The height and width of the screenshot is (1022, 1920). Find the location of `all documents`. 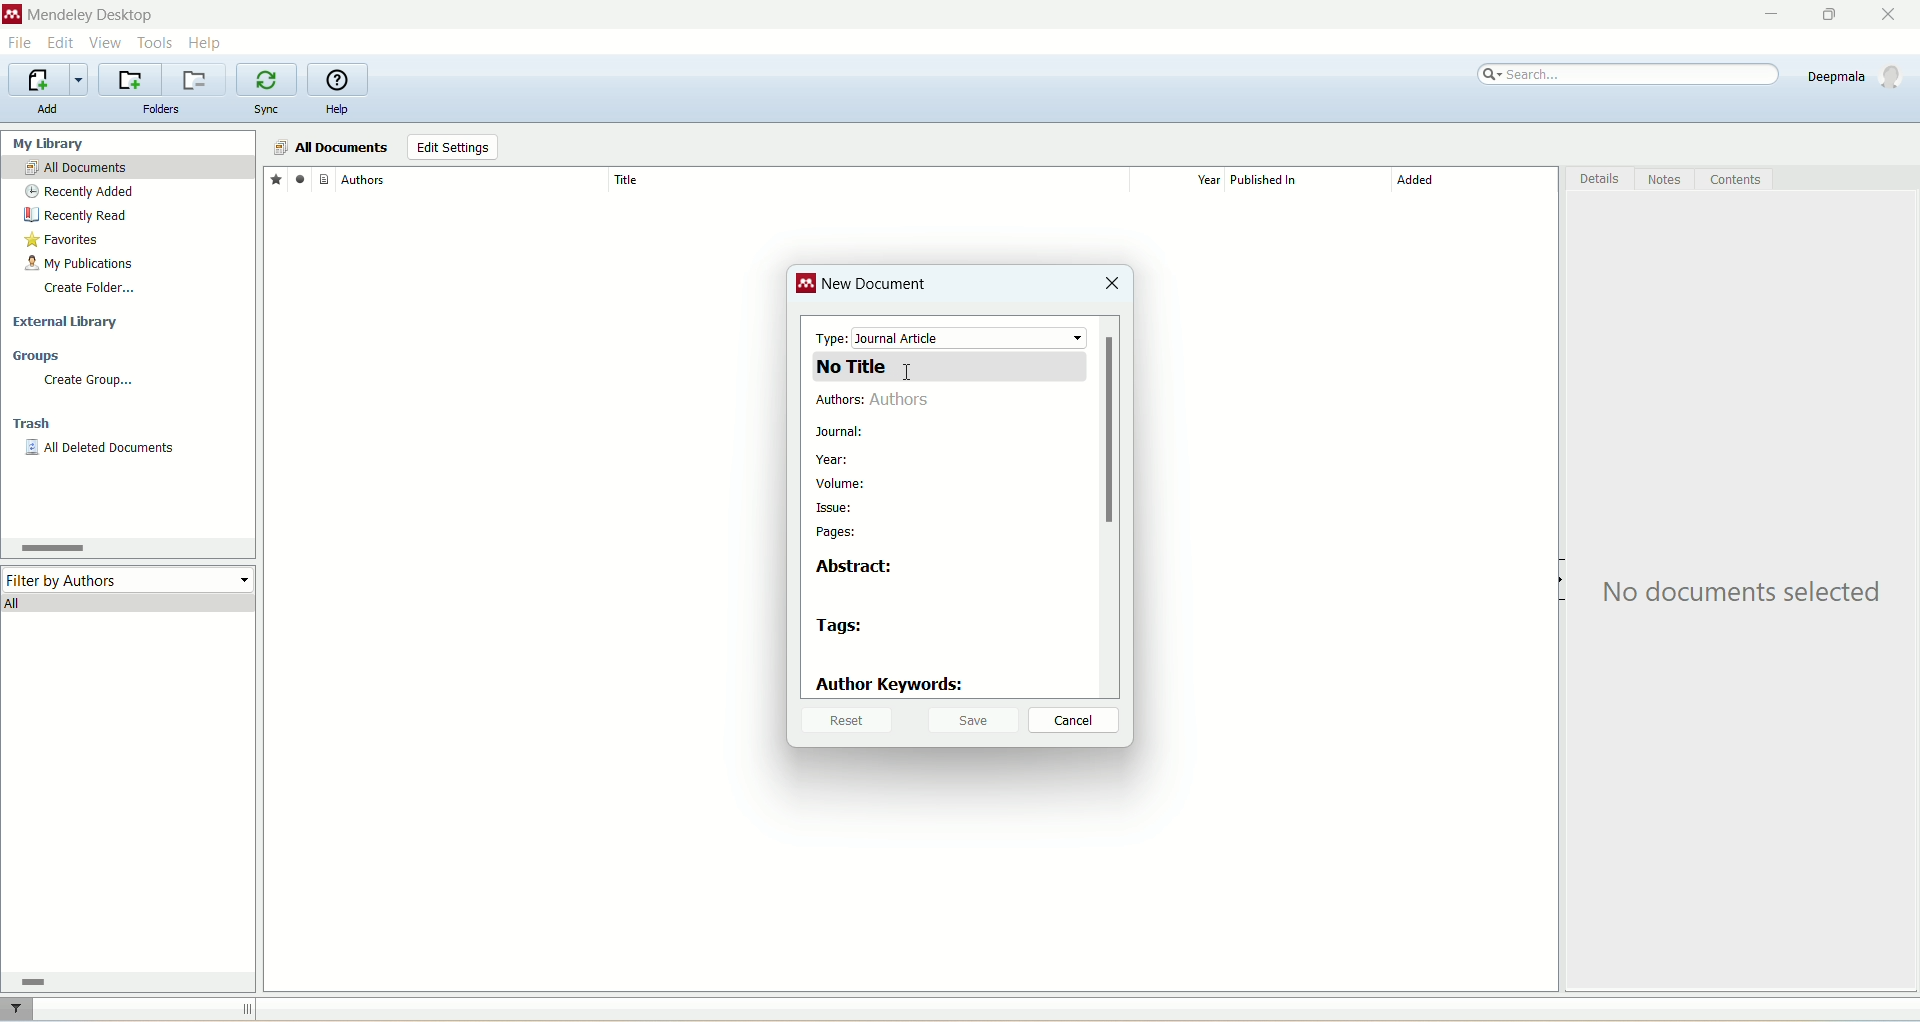

all documents is located at coordinates (128, 168).